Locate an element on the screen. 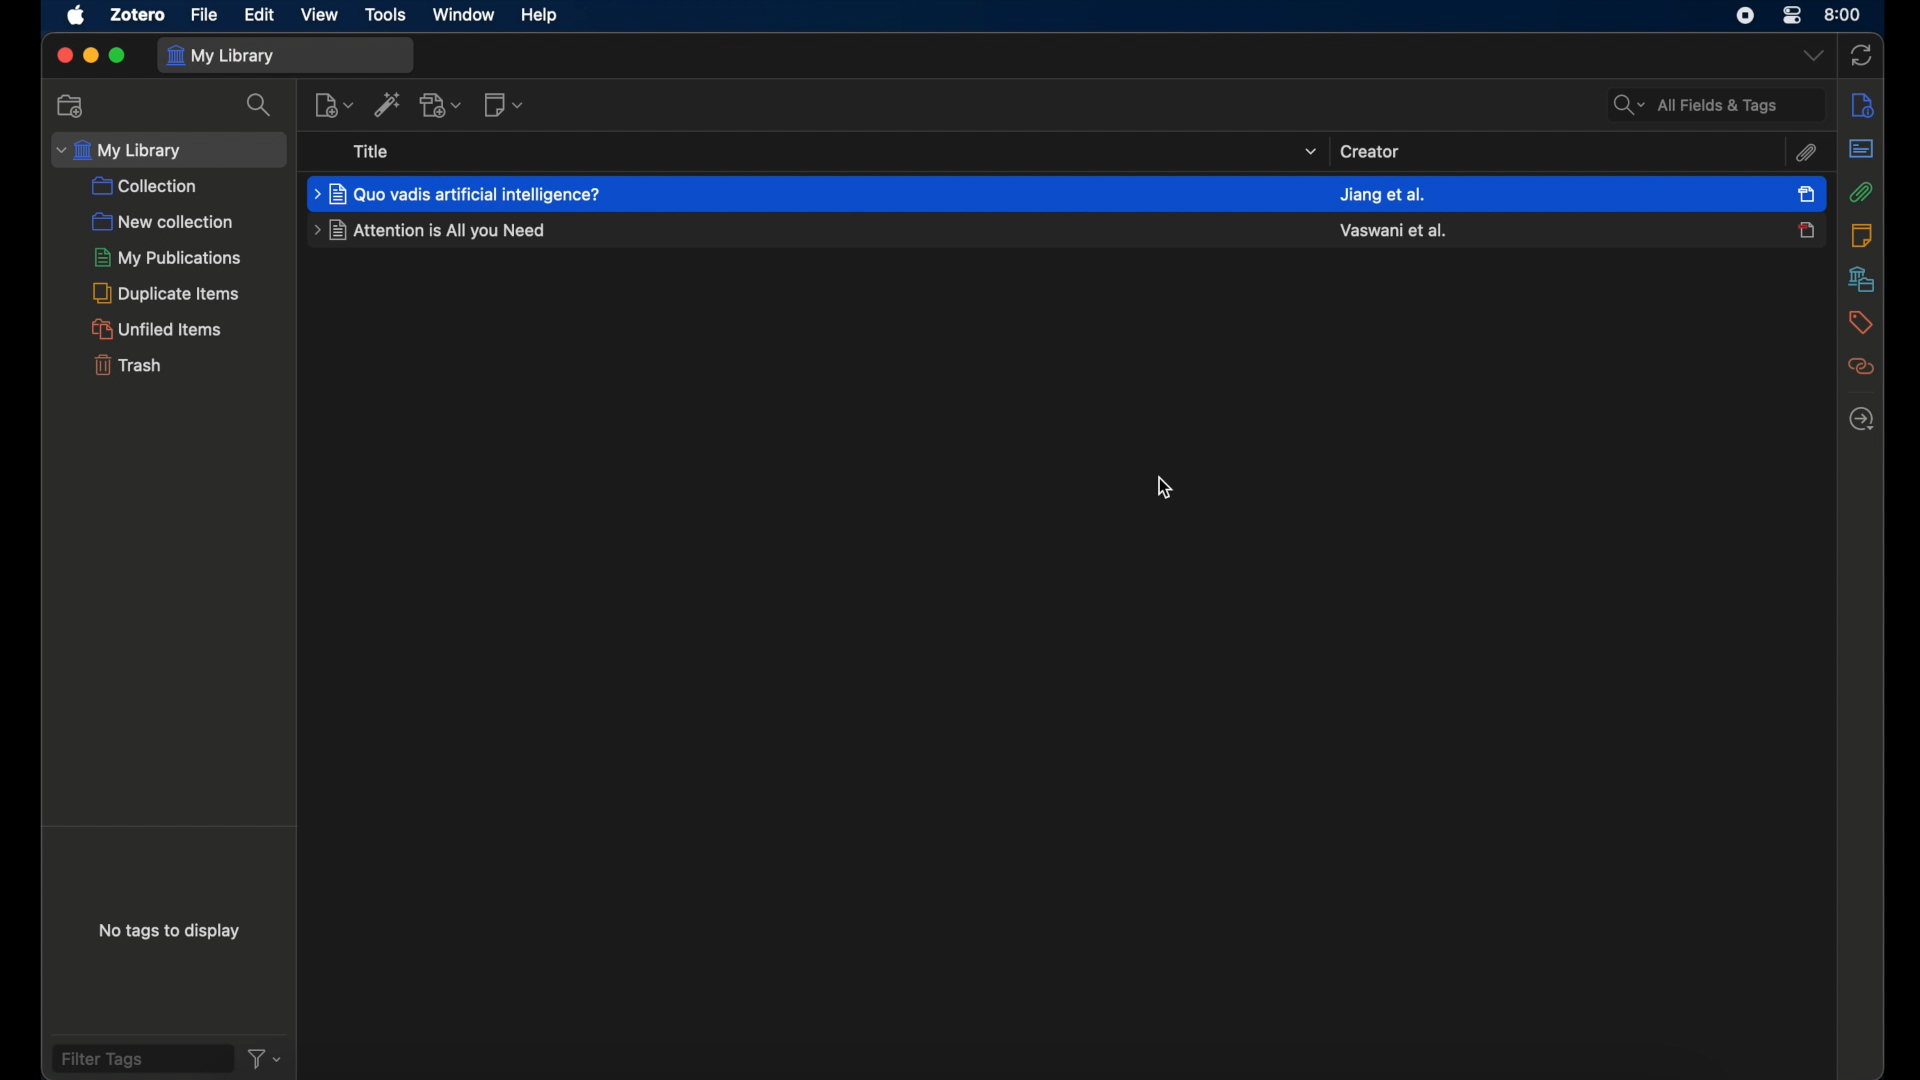 The height and width of the screenshot is (1080, 1920). close is located at coordinates (63, 56).